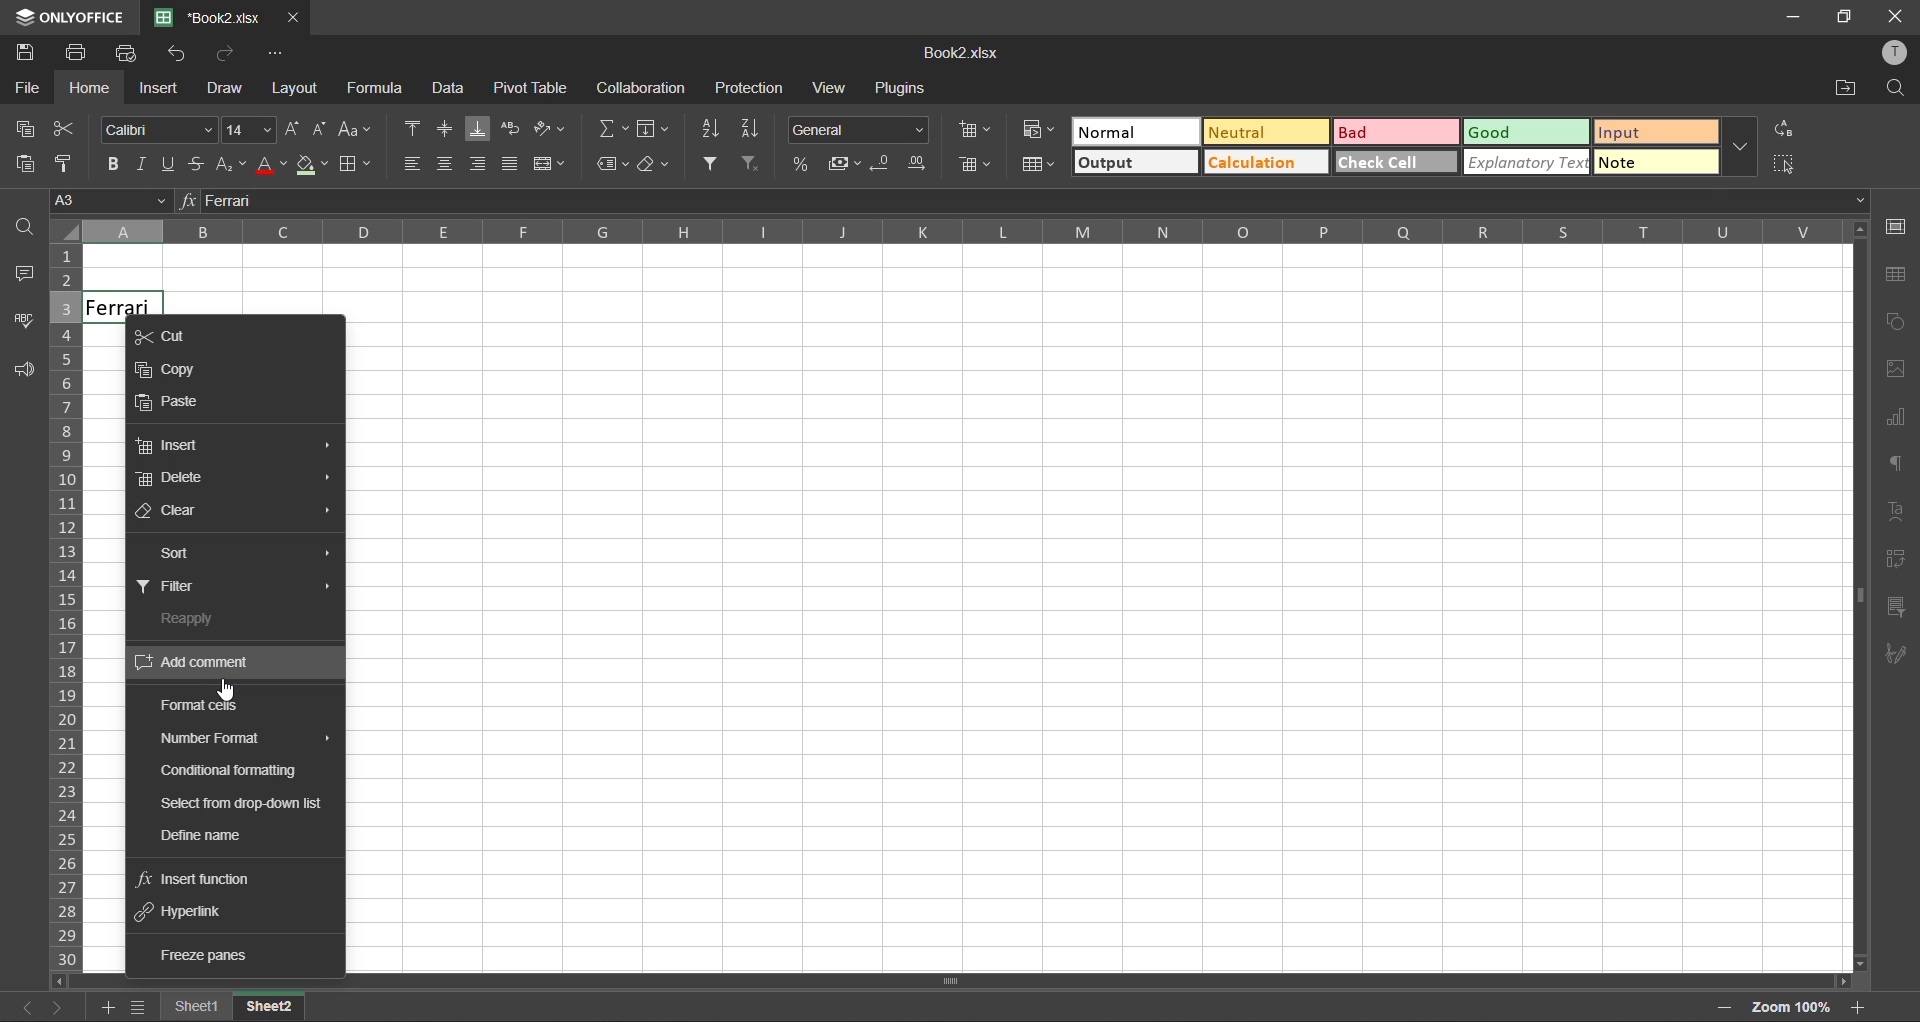  What do you see at coordinates (717, 129) in the screenshot?
I see `sort ascending` at bounding box center [717, 129].